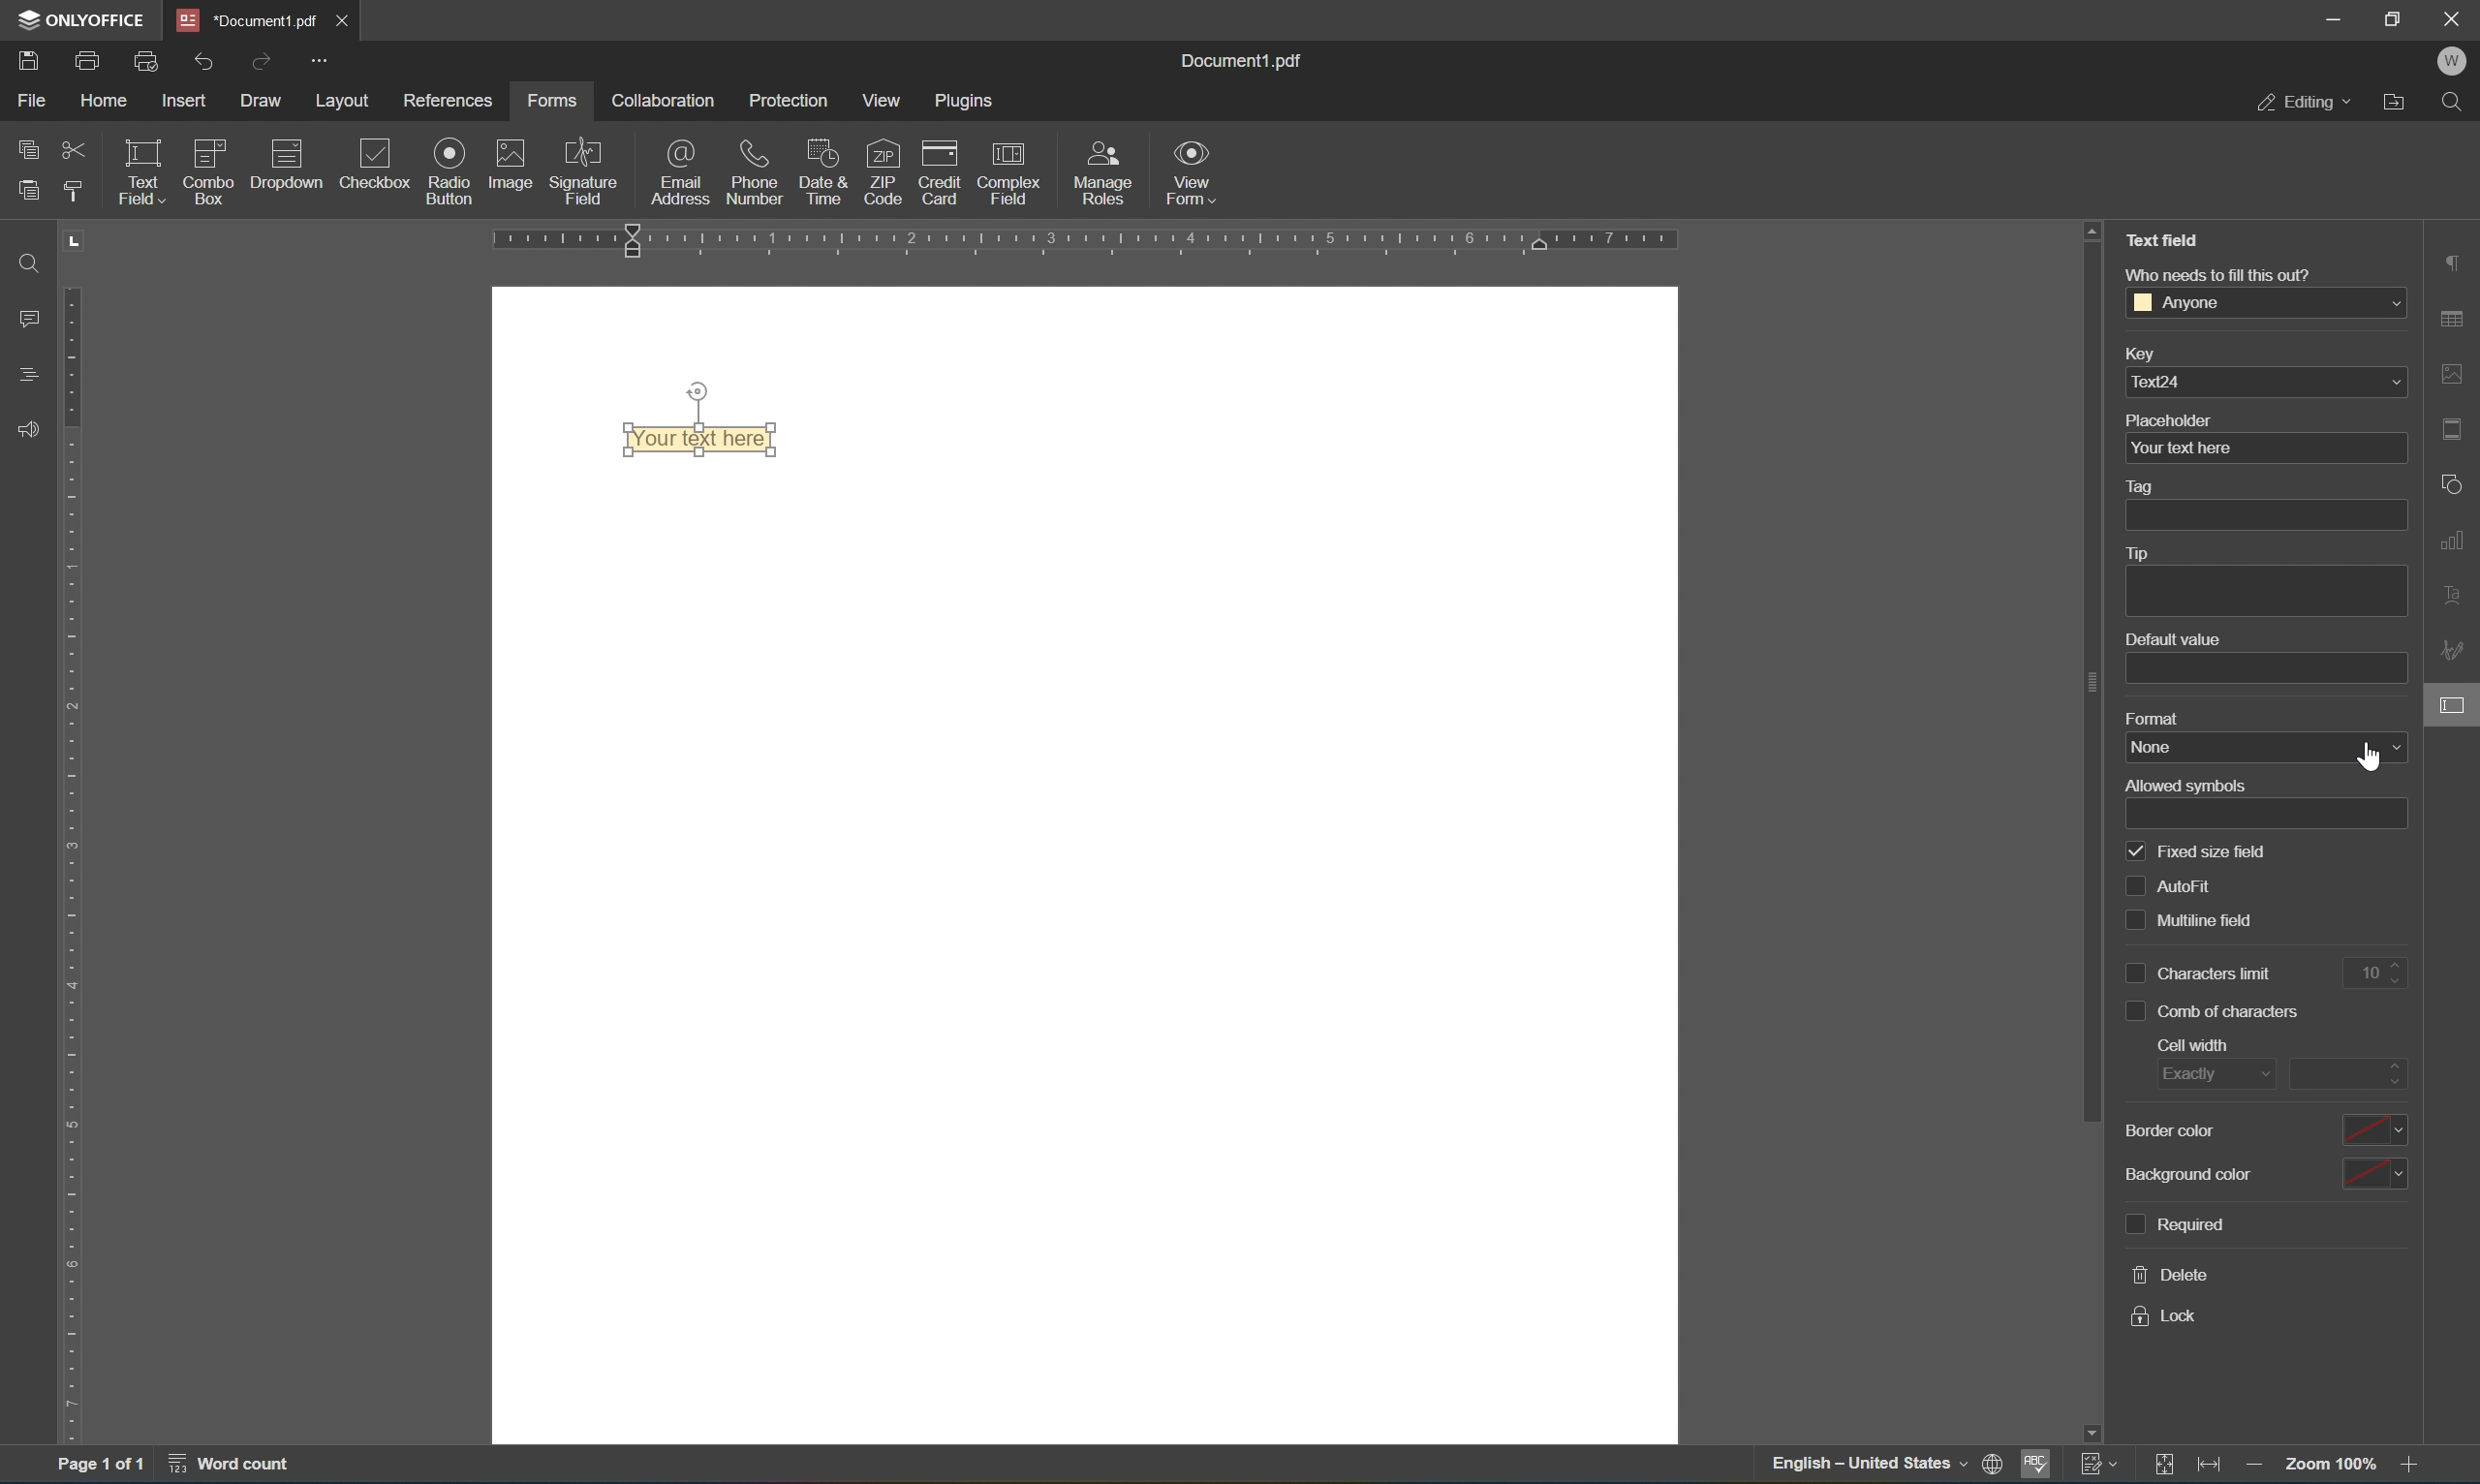 The width and height of the screenshot is (2480, 1484). Describe the element at coordinates (2185, 784) in the screenshot. I see `allowed symbols` at that location.